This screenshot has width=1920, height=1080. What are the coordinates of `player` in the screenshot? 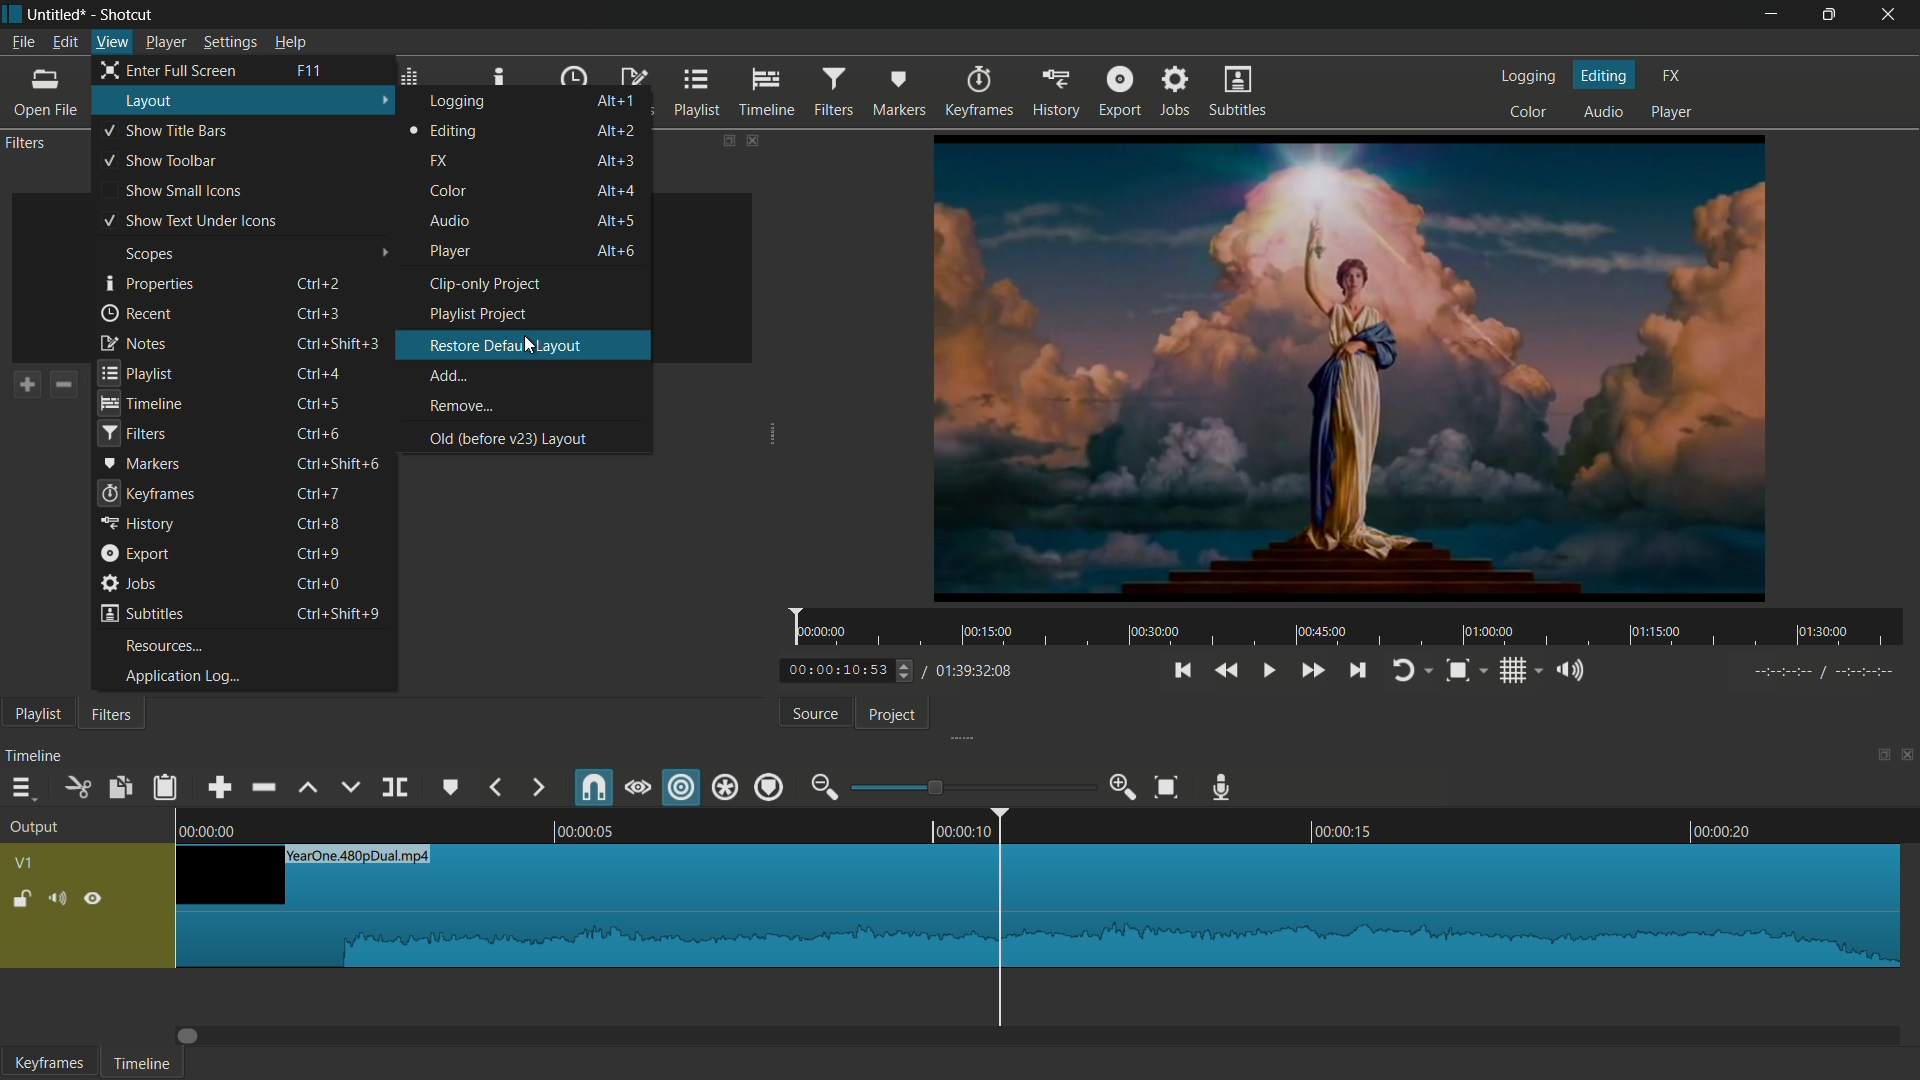 It's located at (1671, 111).